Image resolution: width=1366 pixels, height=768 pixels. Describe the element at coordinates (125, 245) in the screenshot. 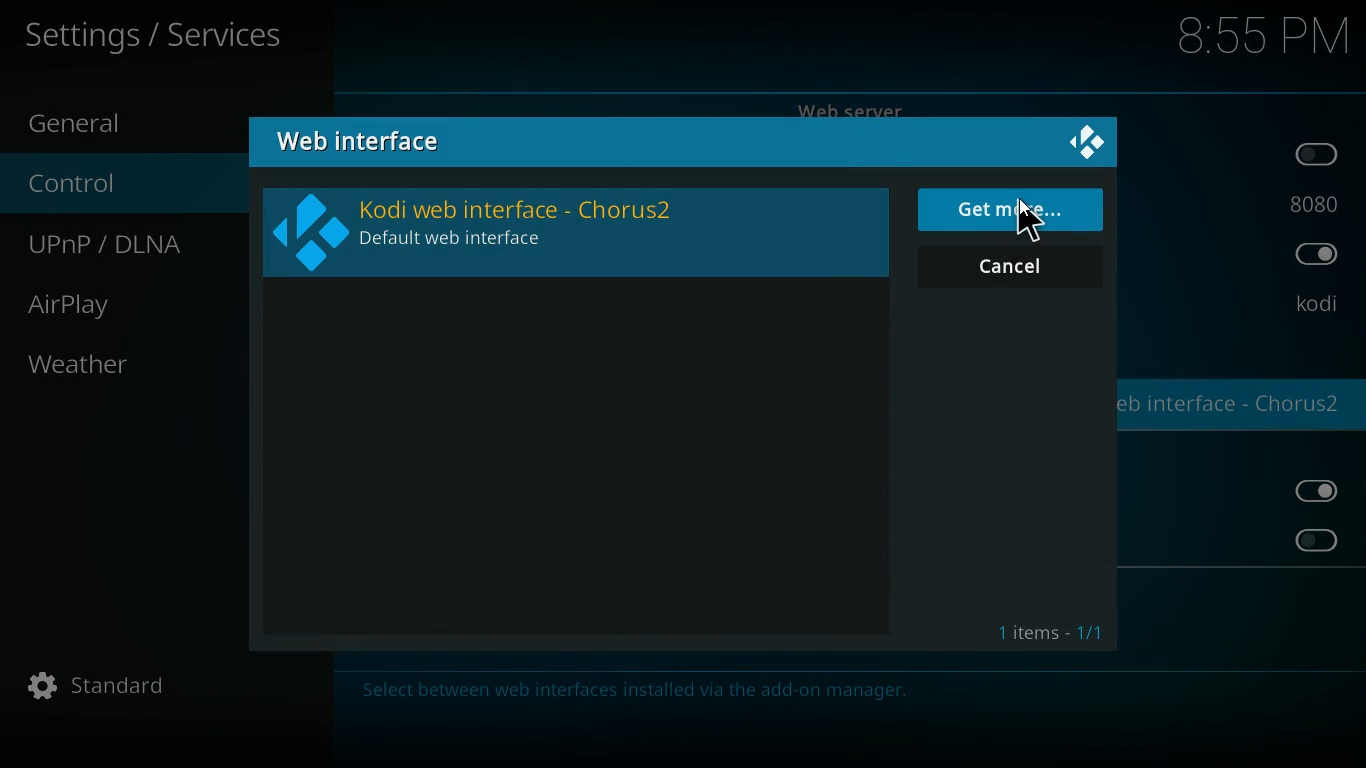

I see `UPnP / DLNA` at that location.